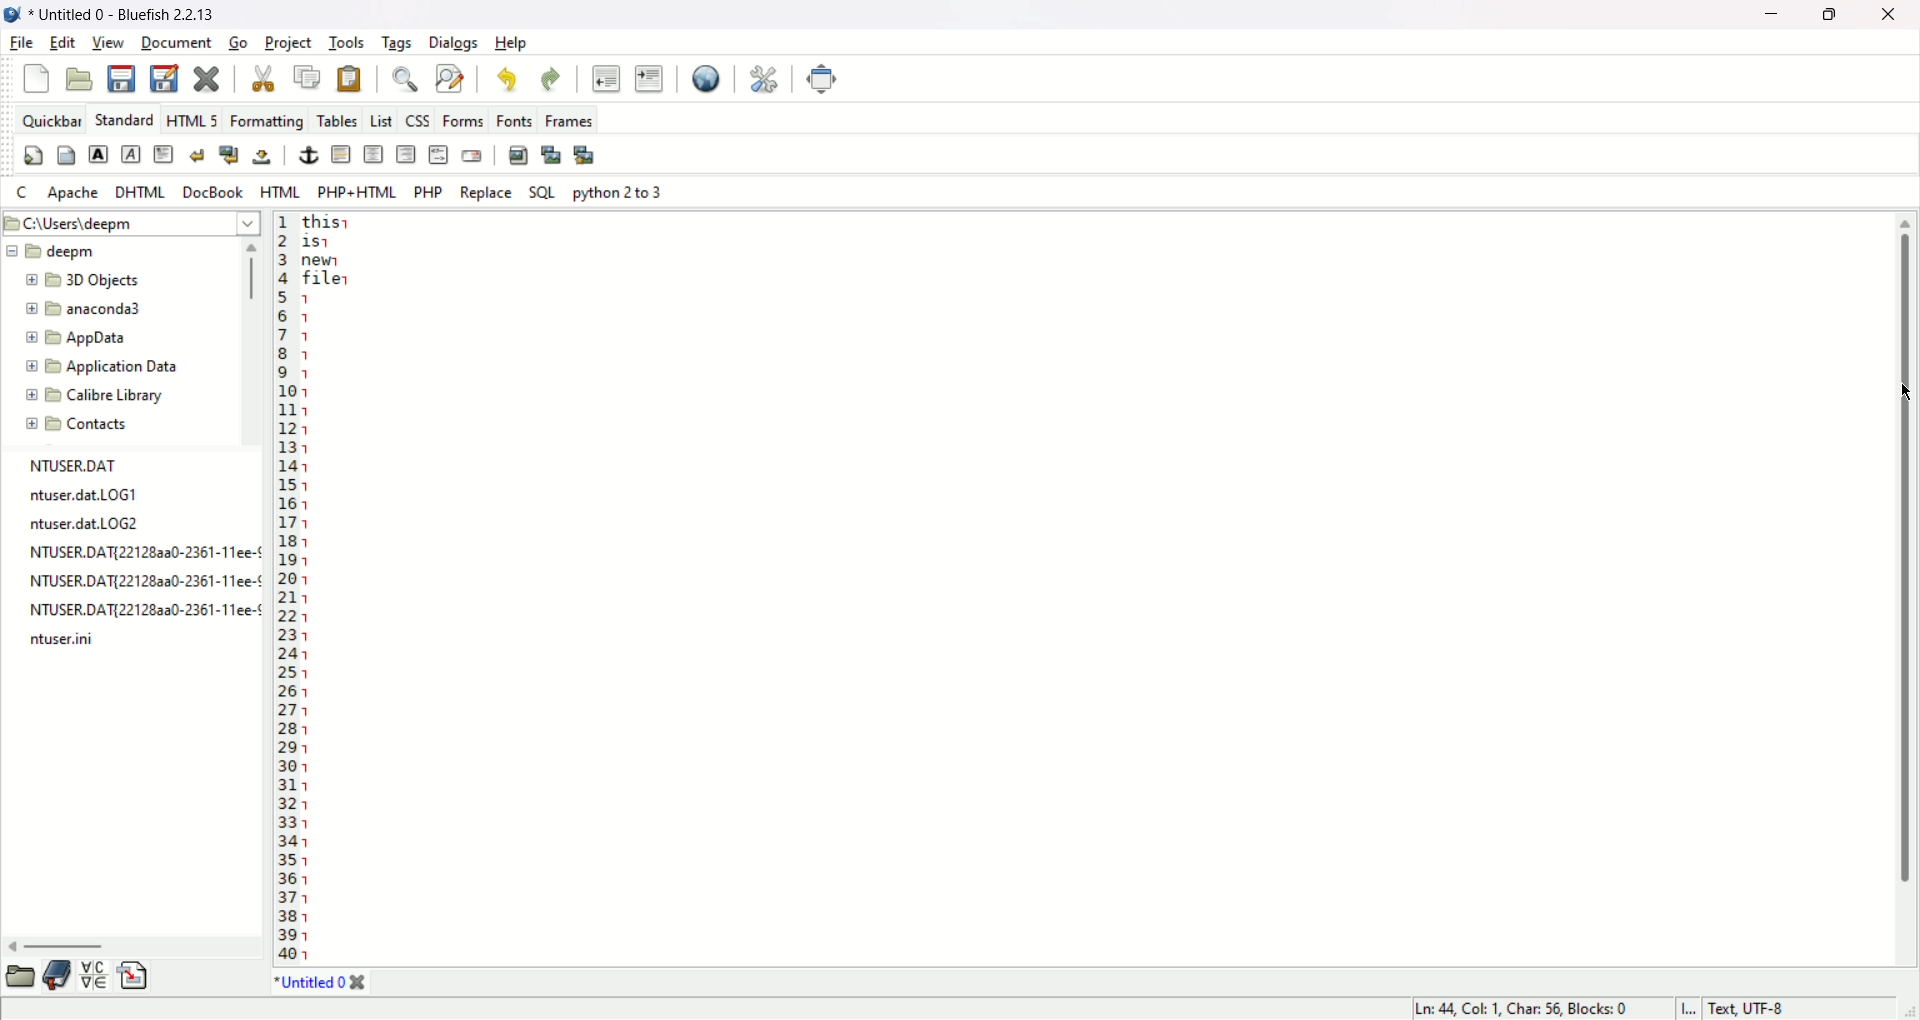 This screenshot has height=1020, width=1920. What do you see at coordinates (20, 44) in the screenshot?
I see `file` at bounding box center [20, 44].